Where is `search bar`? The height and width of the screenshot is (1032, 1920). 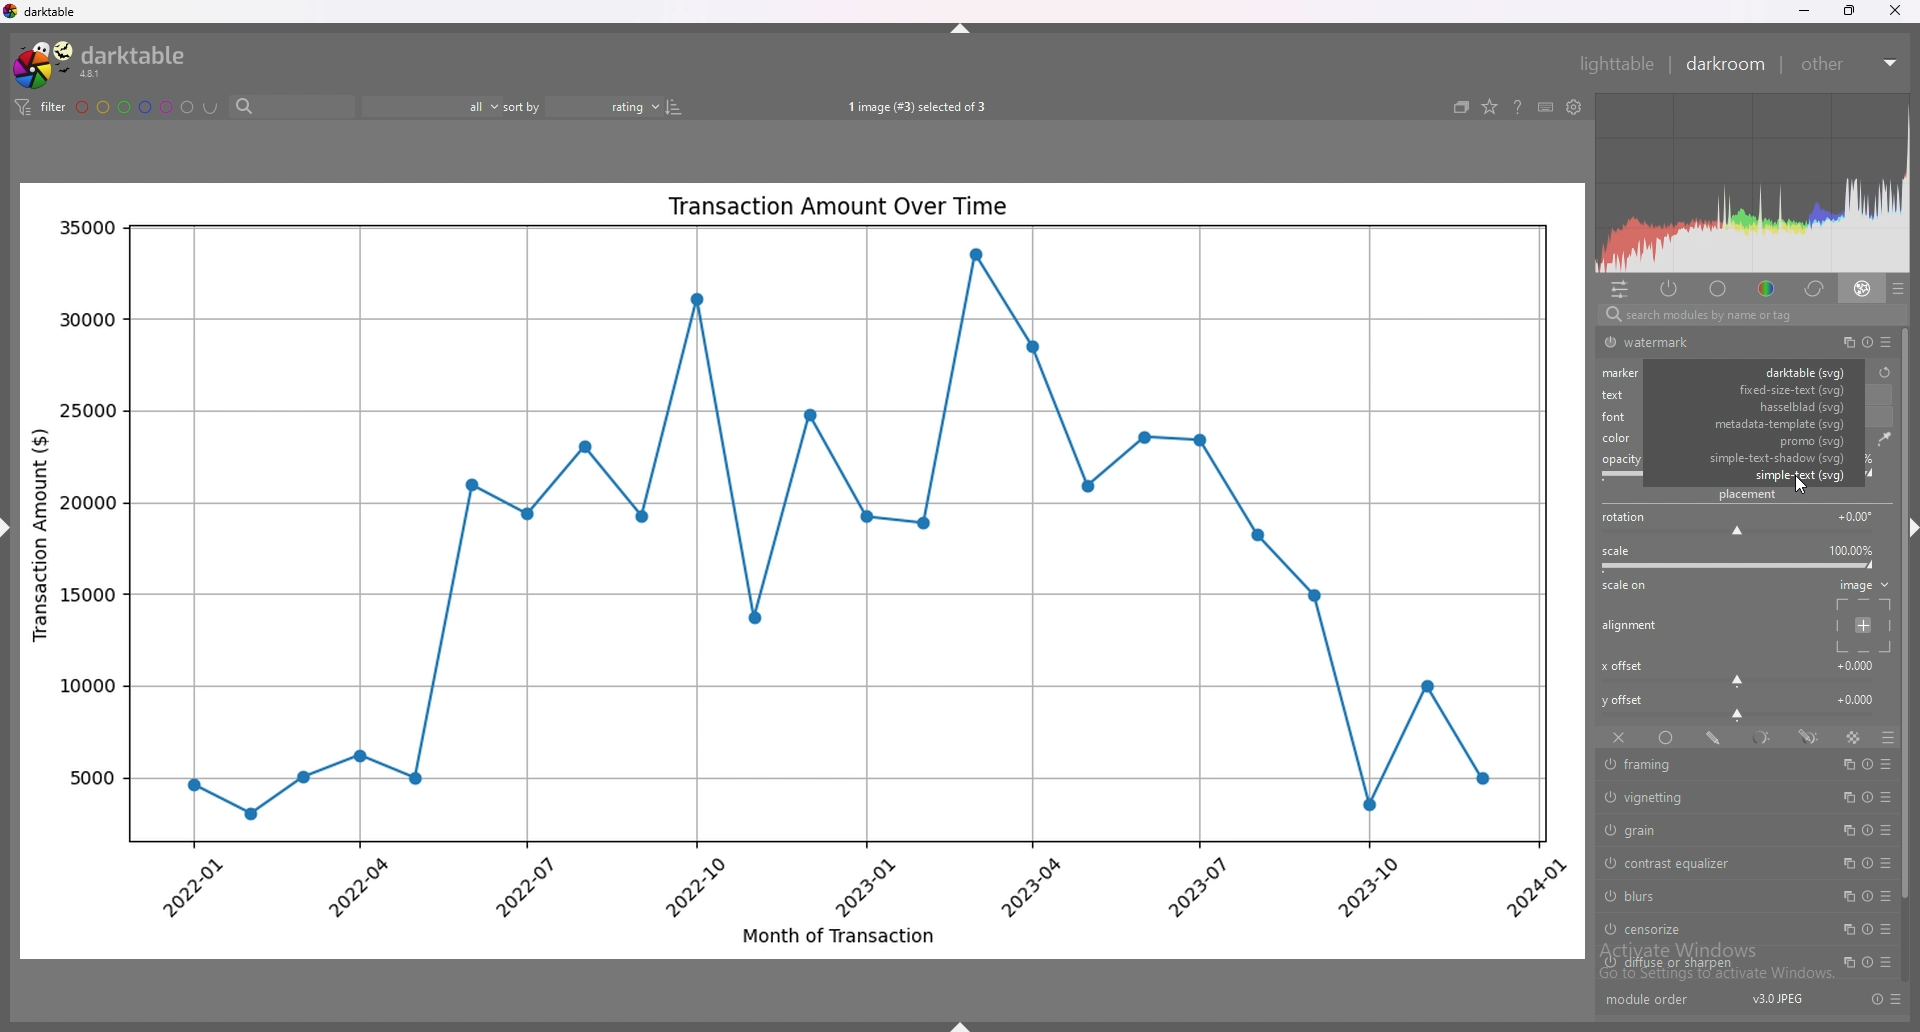
search bar is located at coordinates (287, 108).